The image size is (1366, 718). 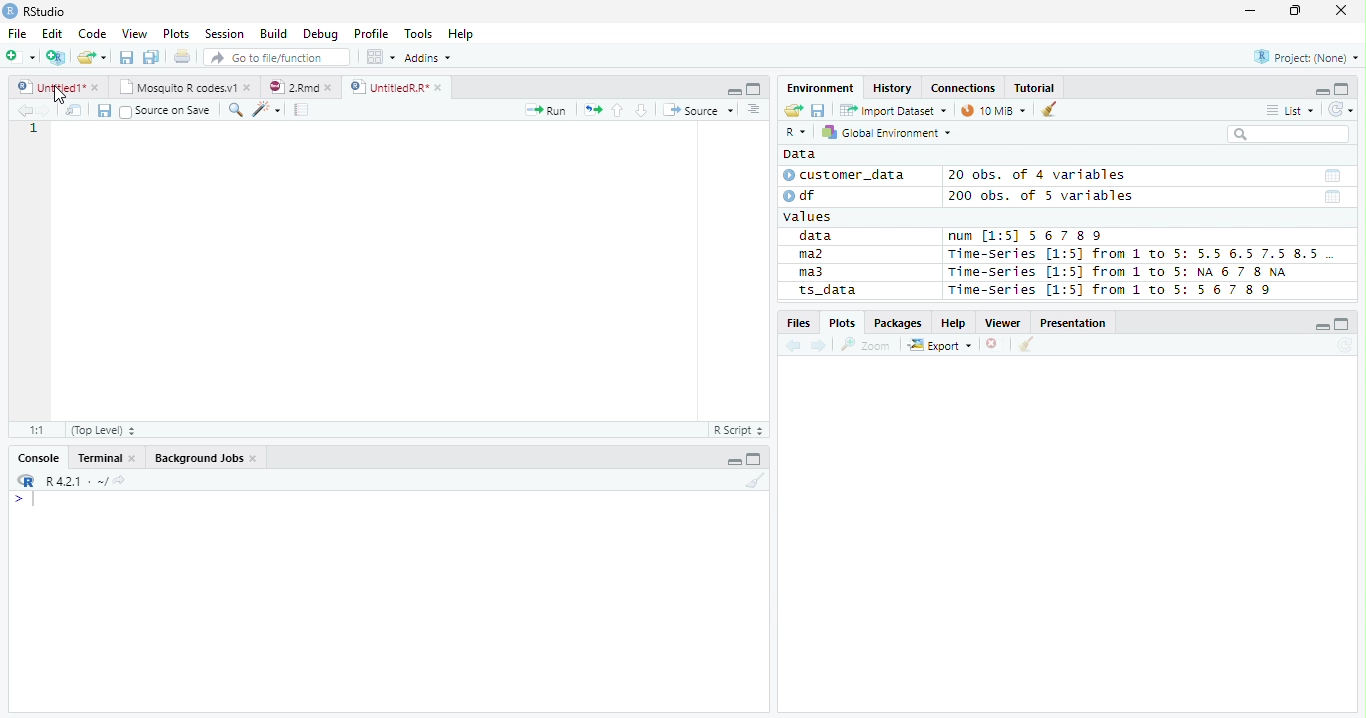 What do you see at coordinates (796, 346) in the screenshot?
I see `Previous` at bounding box center [796, 346].